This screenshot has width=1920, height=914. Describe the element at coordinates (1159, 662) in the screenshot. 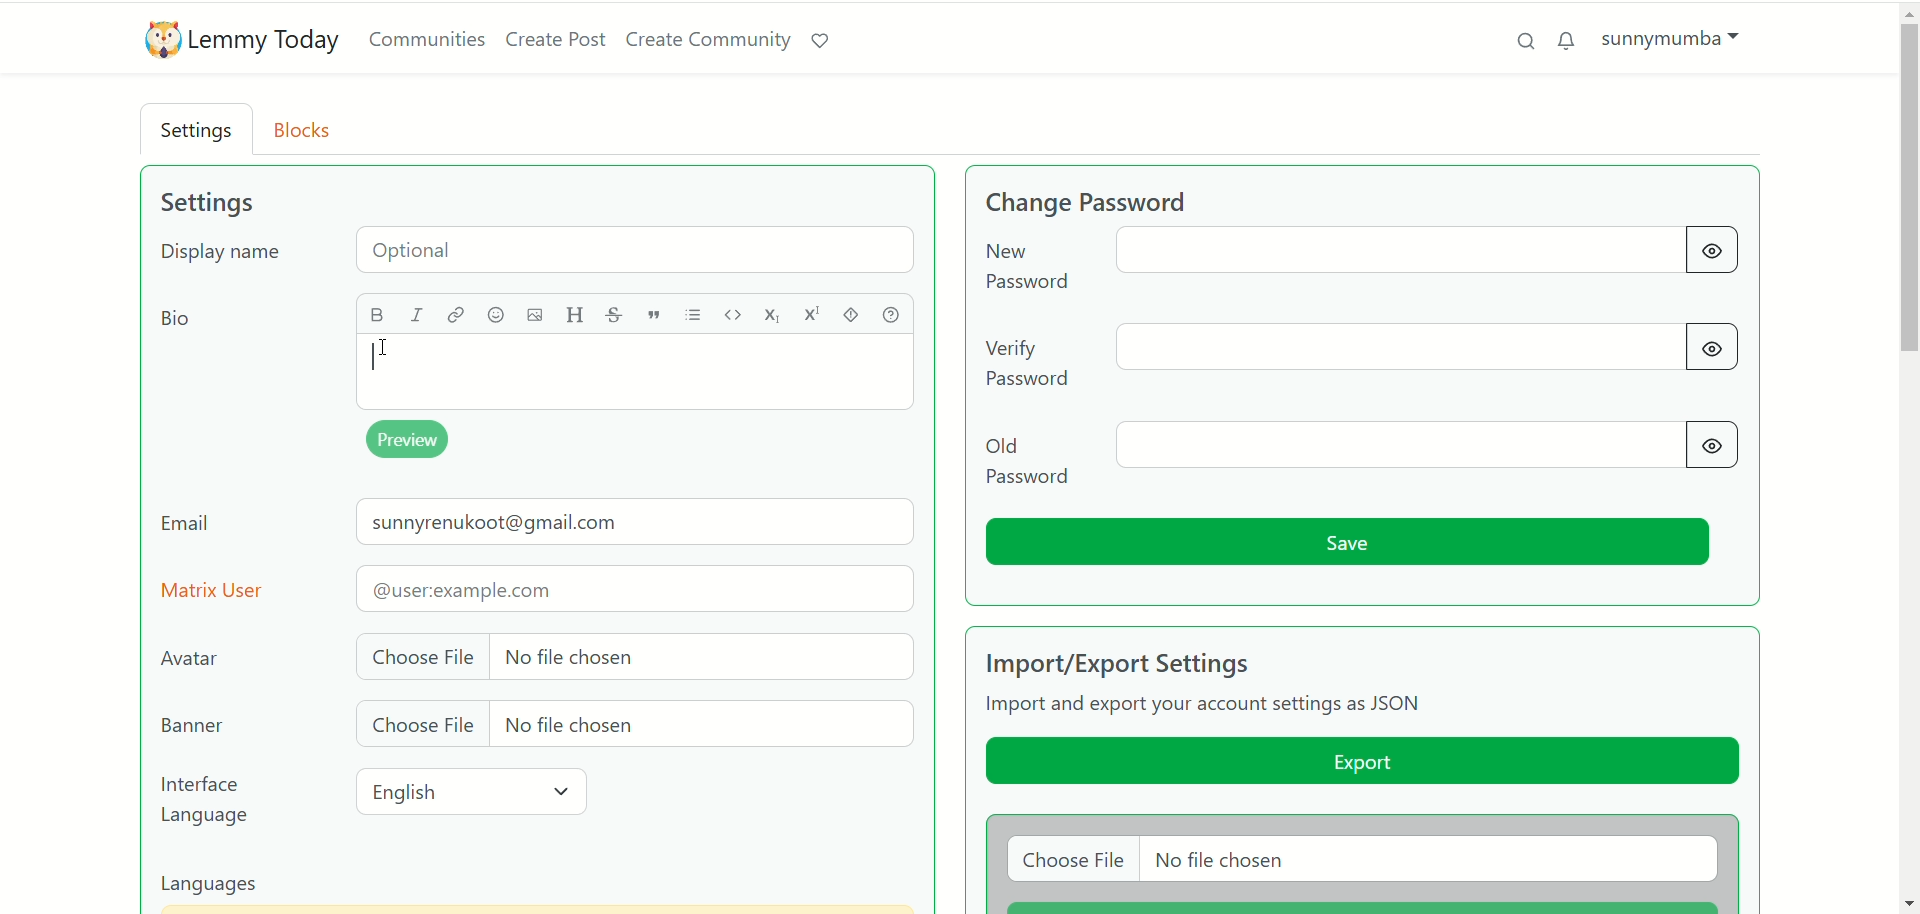

I see `import/export settings` at that location.